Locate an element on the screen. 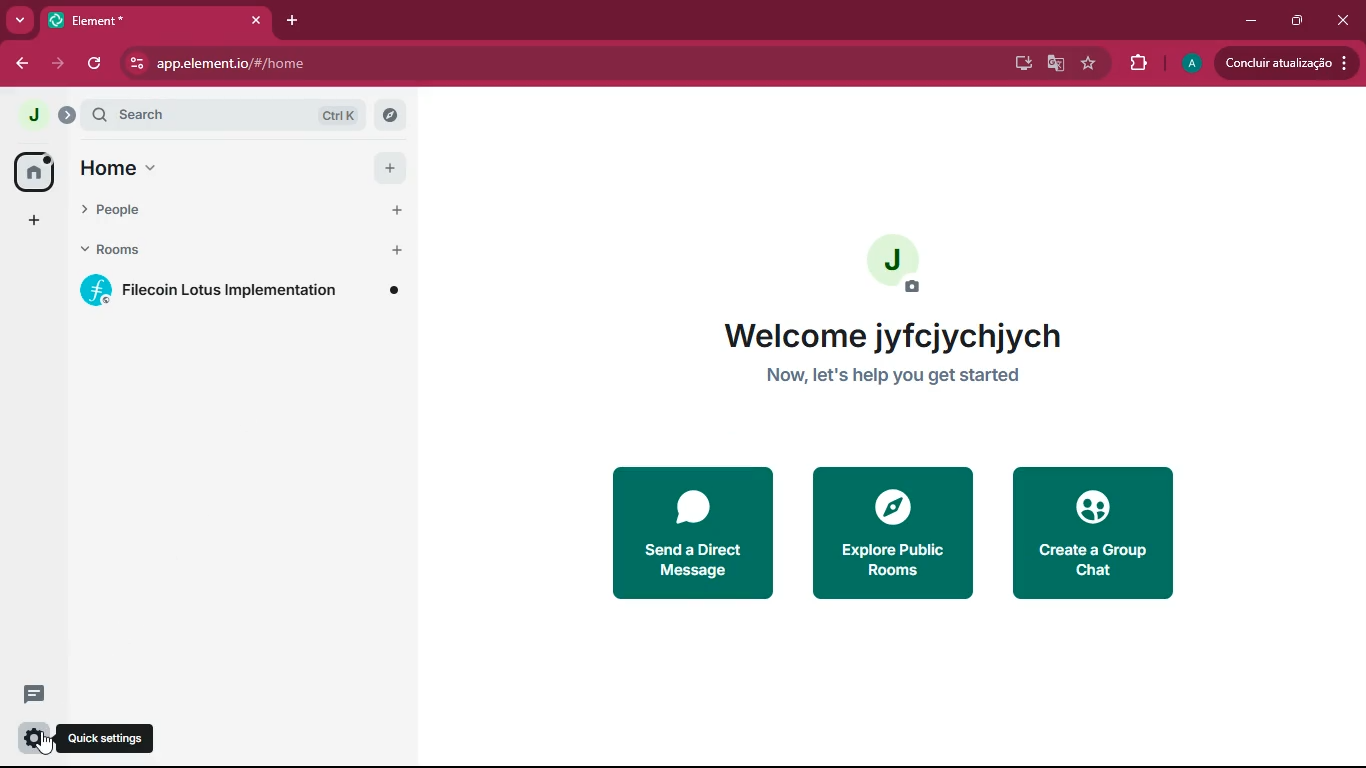 This screenshot has height=768, width=1366. extensions is located at coordinates (1140, 63).